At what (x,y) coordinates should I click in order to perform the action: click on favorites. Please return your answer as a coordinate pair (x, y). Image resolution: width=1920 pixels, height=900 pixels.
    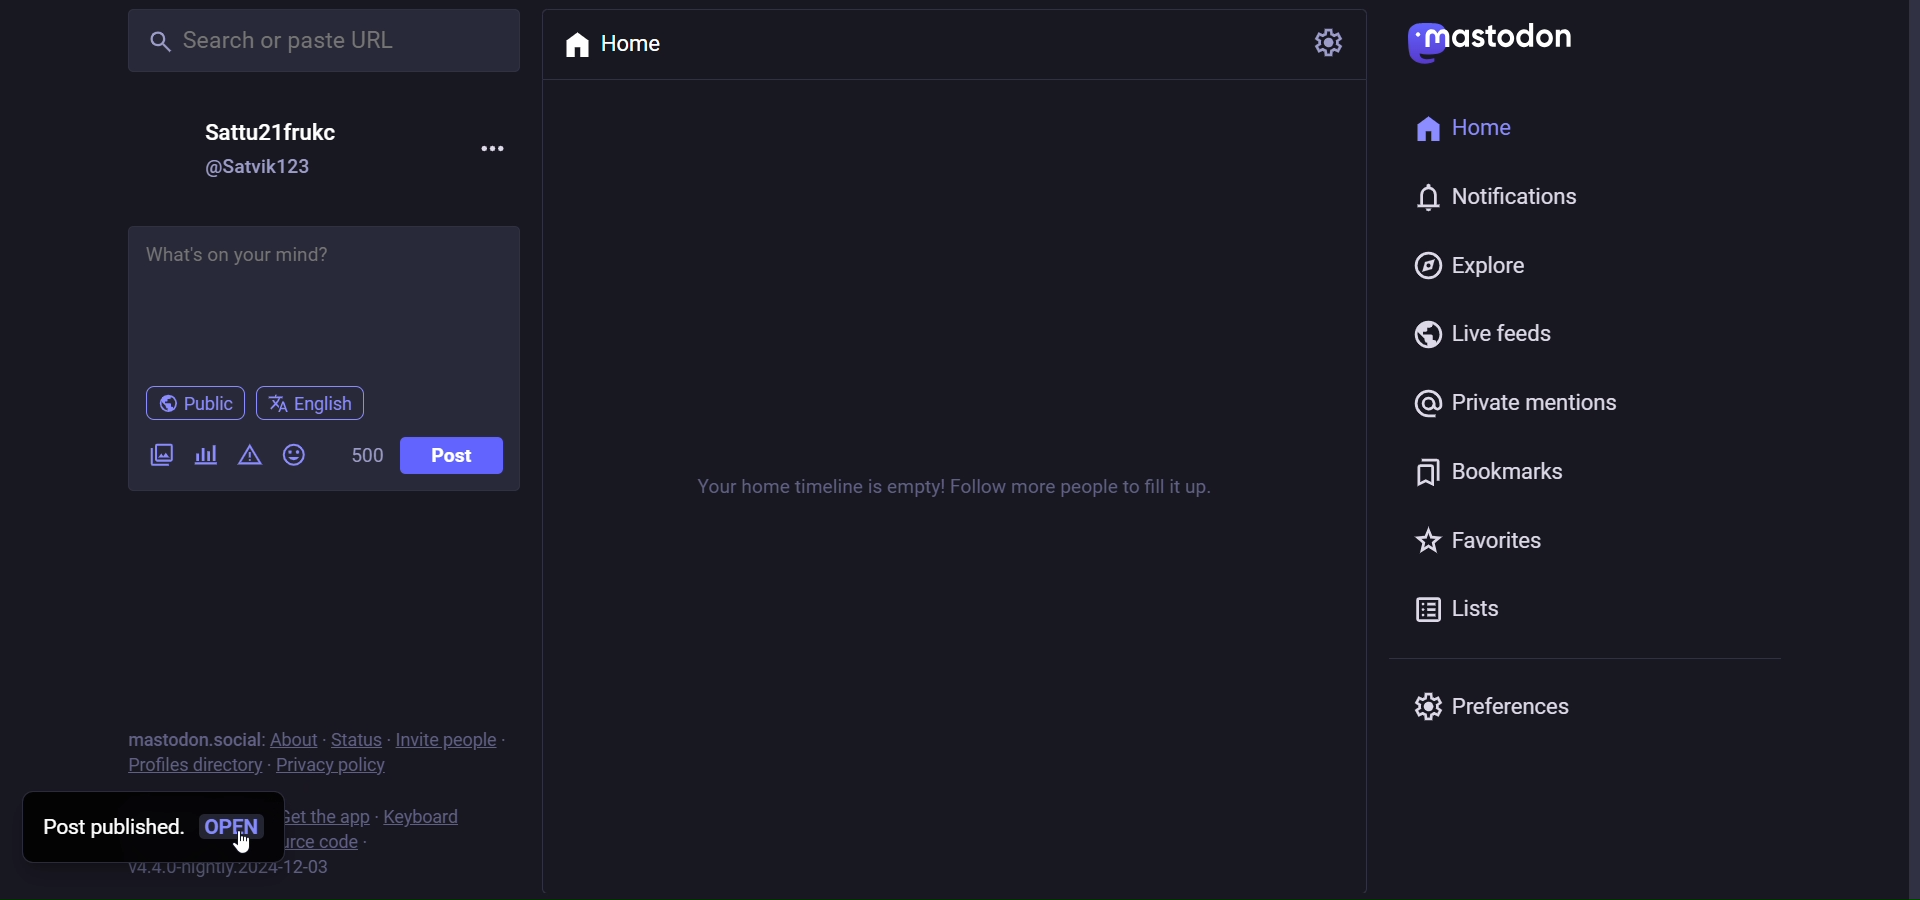
    Looking at the image, I should click on (1487, 543).